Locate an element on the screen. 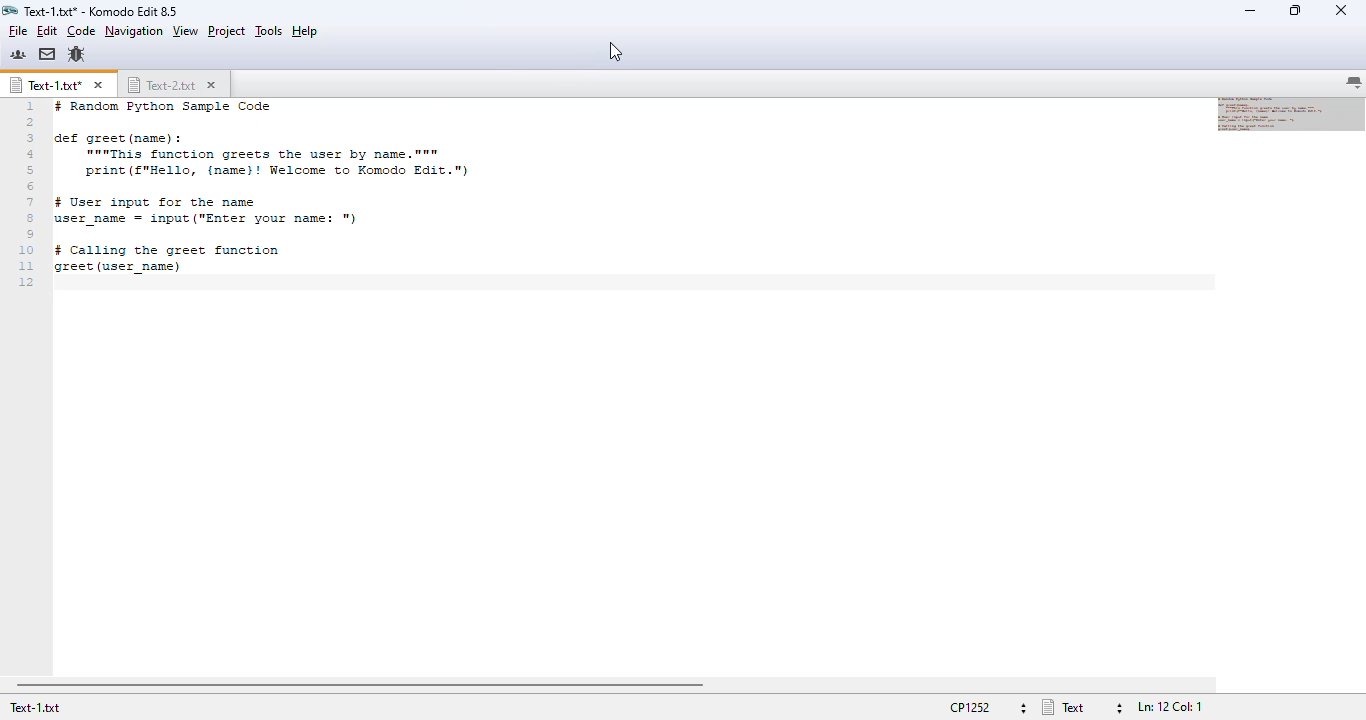  text-1 is located at coordinates (35, 708).